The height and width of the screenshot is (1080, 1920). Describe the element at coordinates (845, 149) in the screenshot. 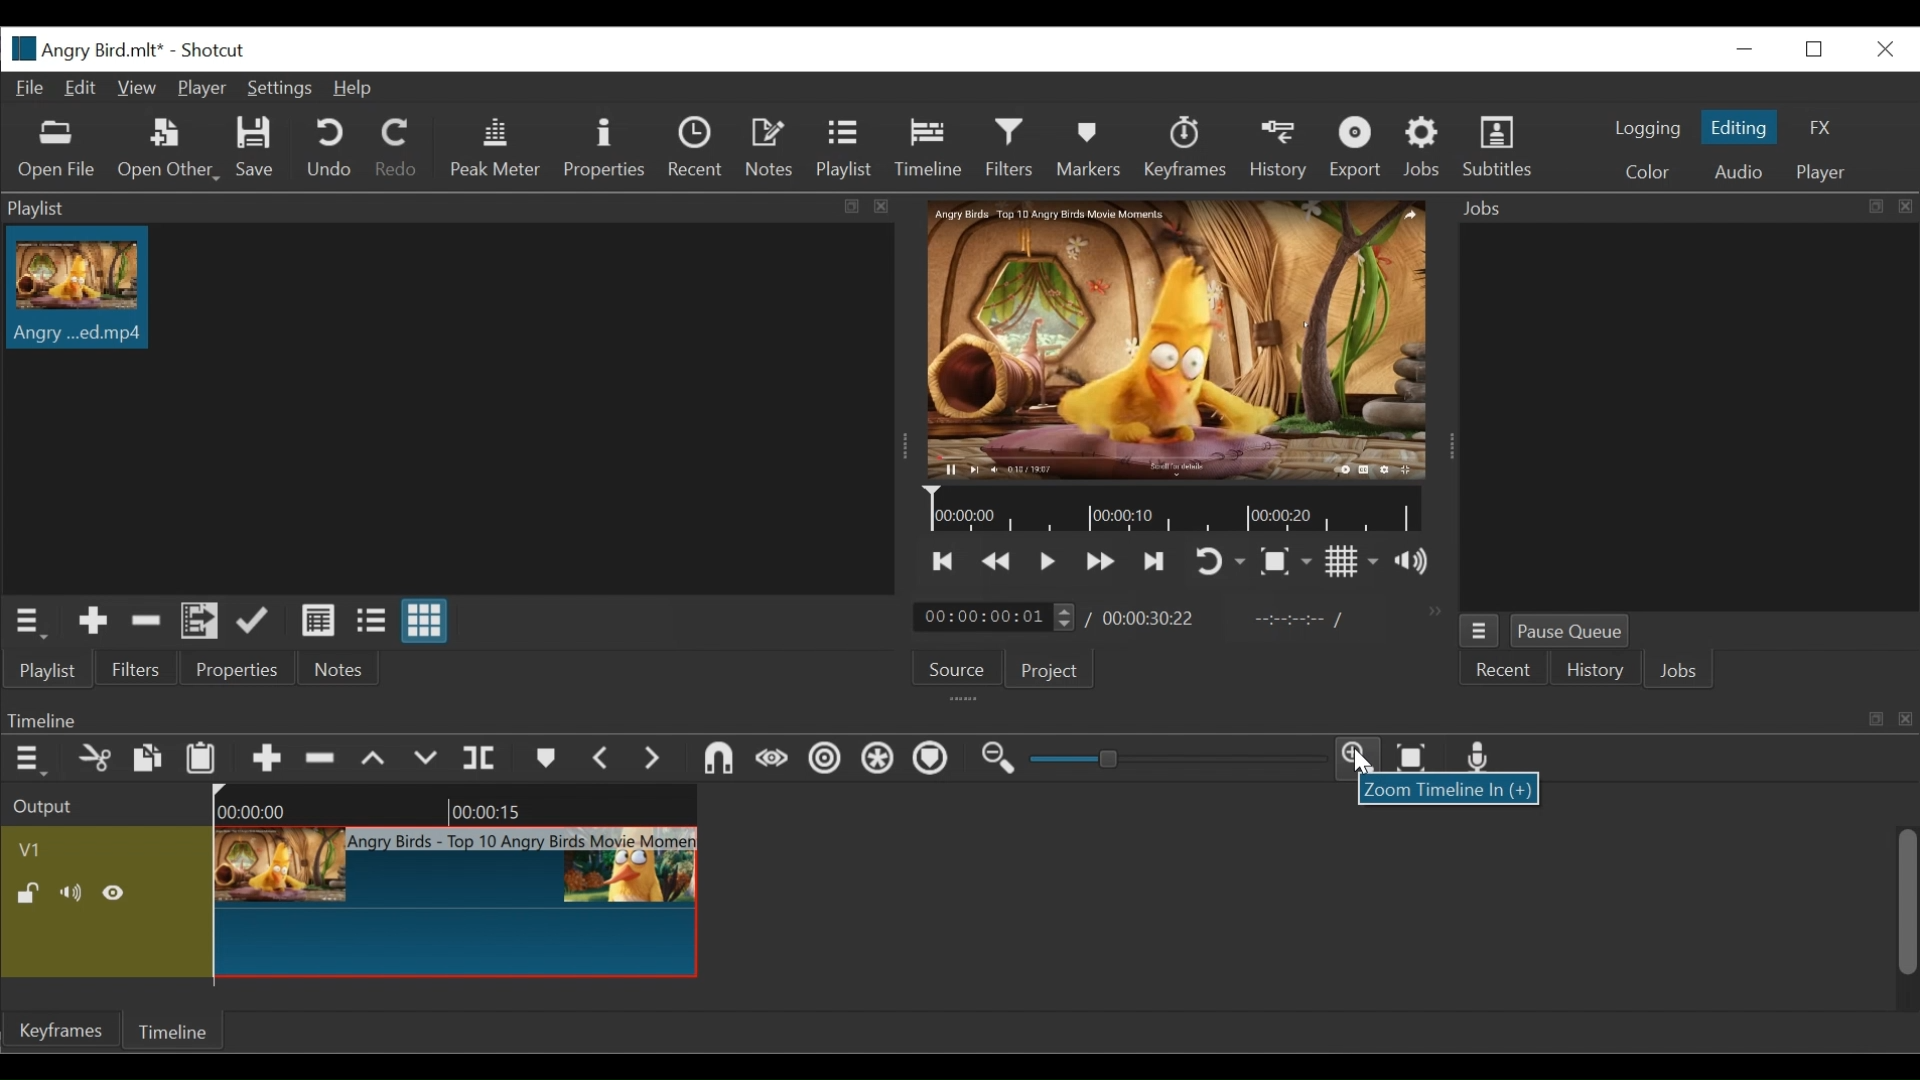

I see `Playlist` at that location.